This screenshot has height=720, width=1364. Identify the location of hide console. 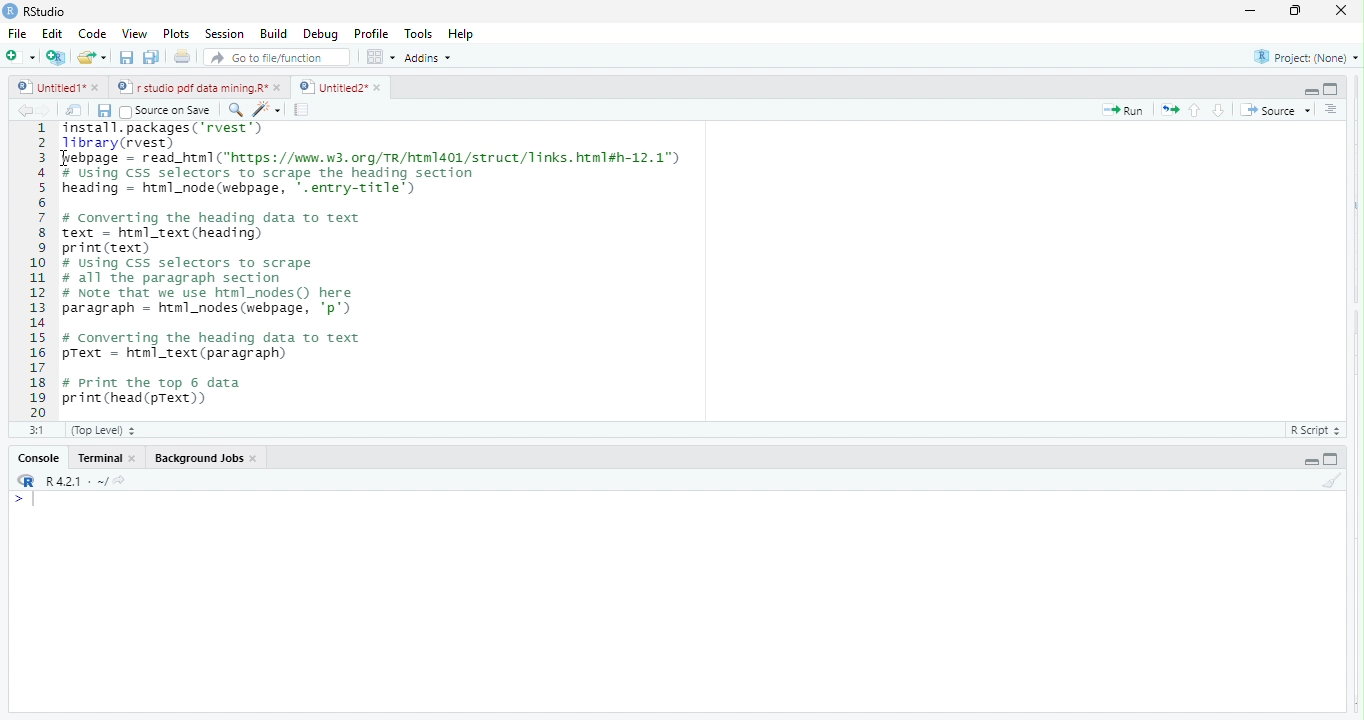
(1329, 459).